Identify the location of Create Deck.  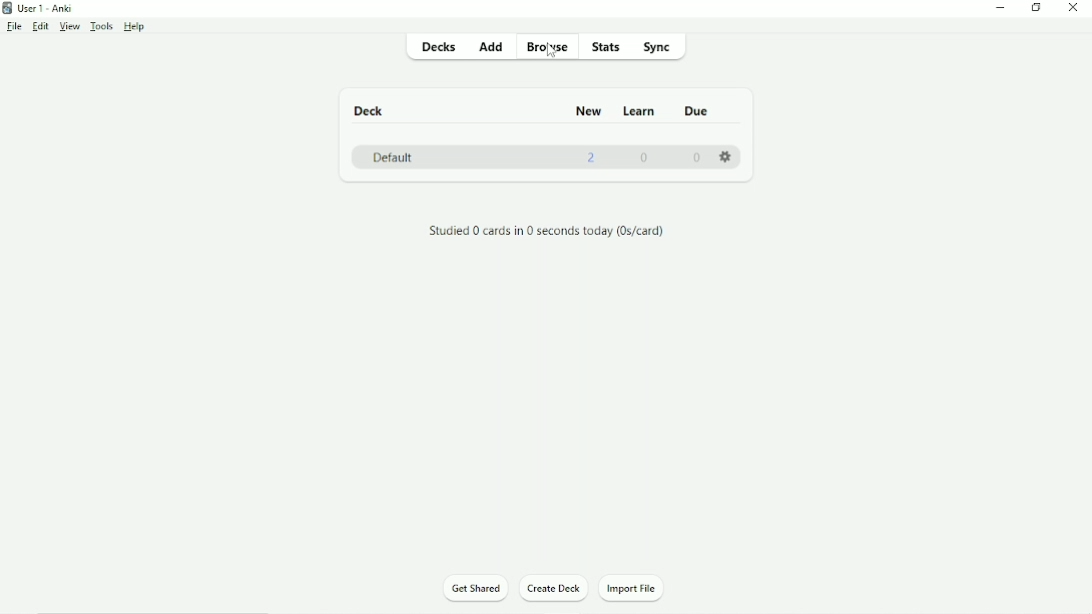
(552, 591).